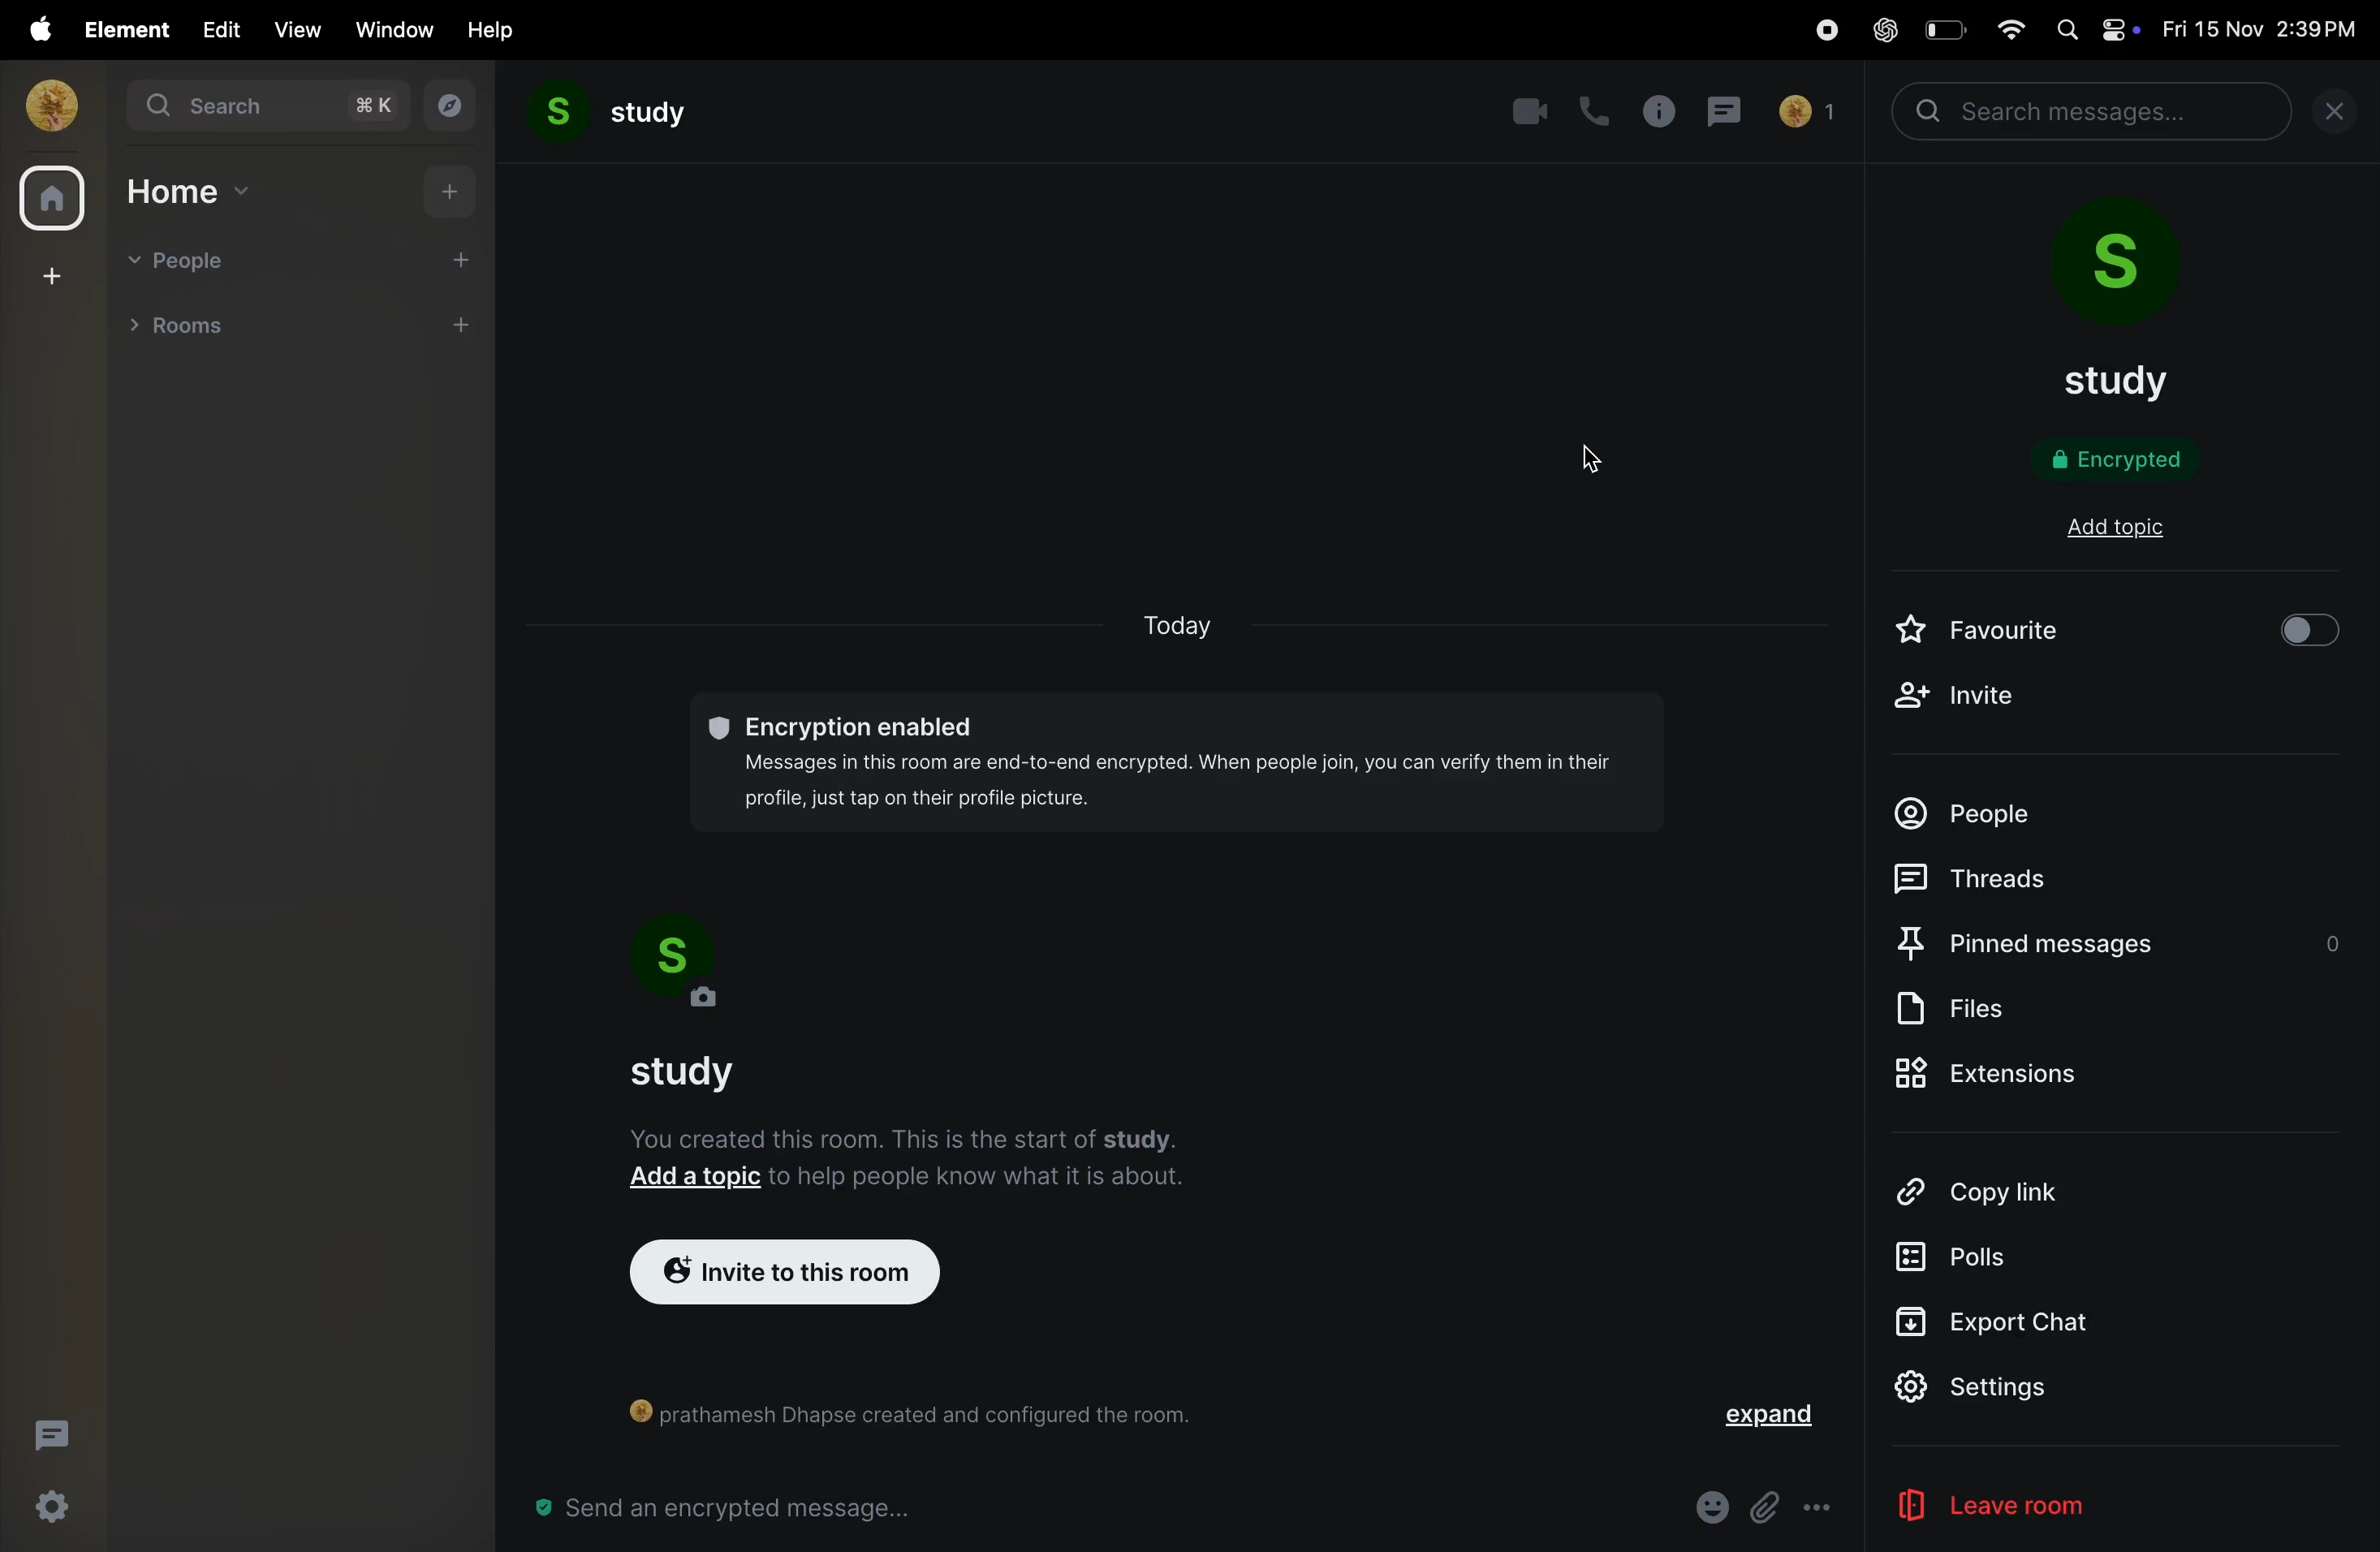 The image size is (2380, 1552). Describe the element at coordinates (1769, 1419) in the screenshot. I see `expand` at that location.